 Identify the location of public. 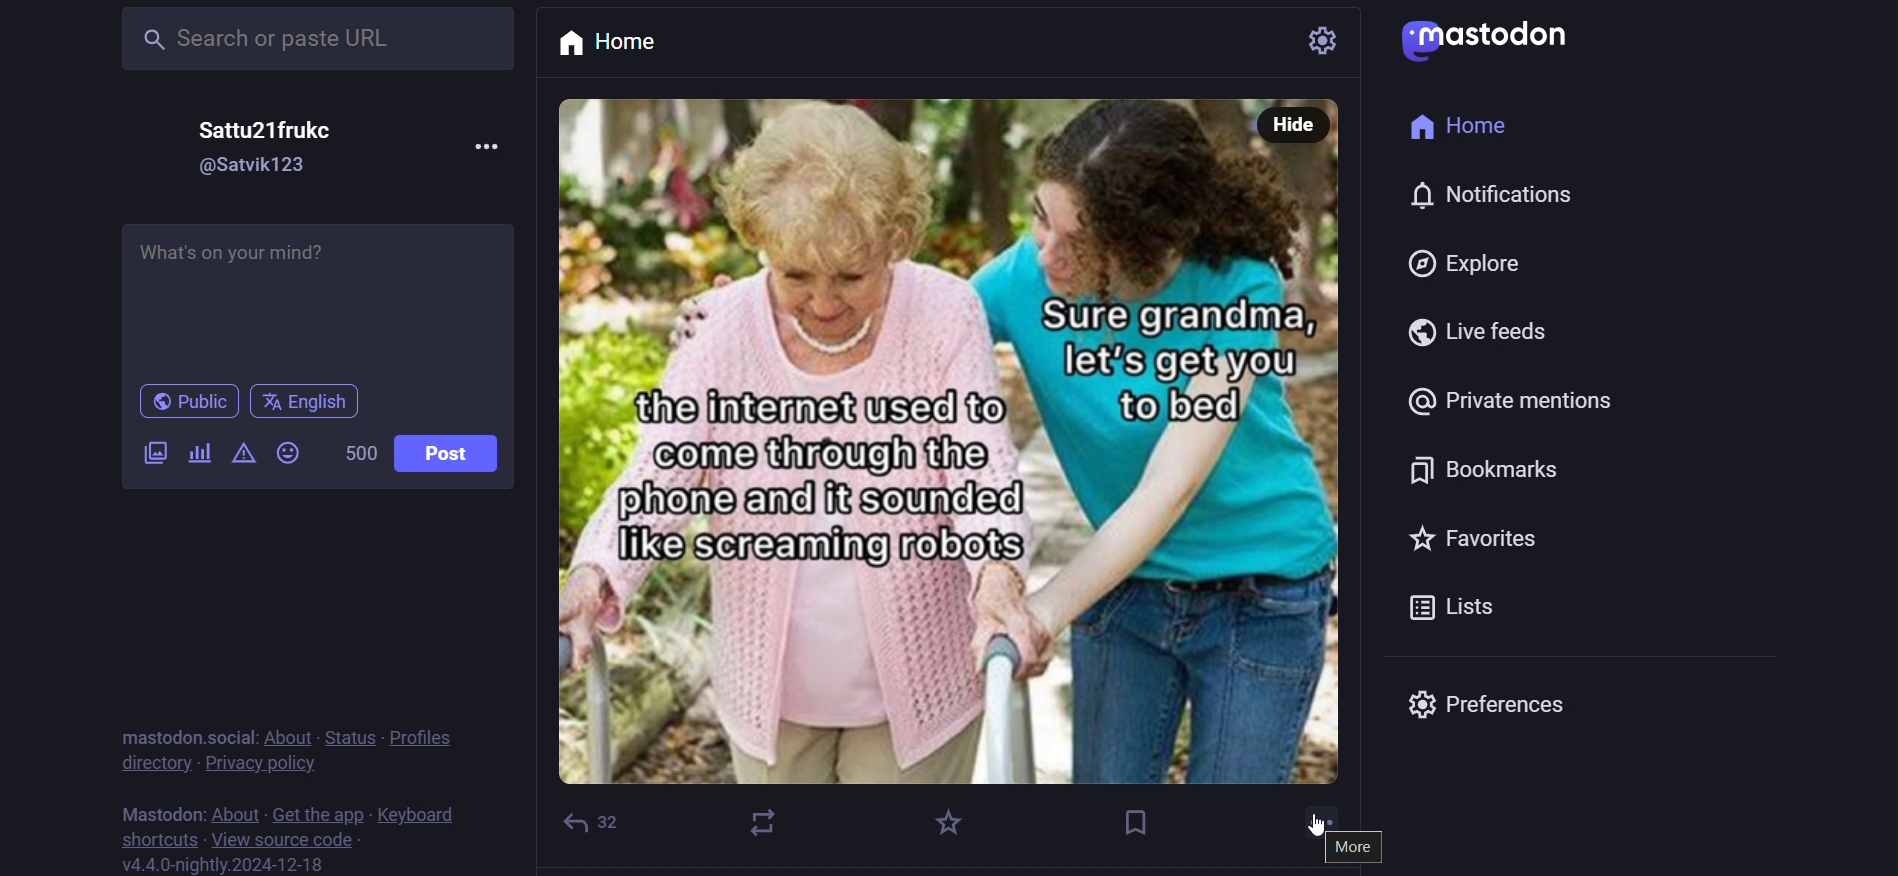
(184, 400).